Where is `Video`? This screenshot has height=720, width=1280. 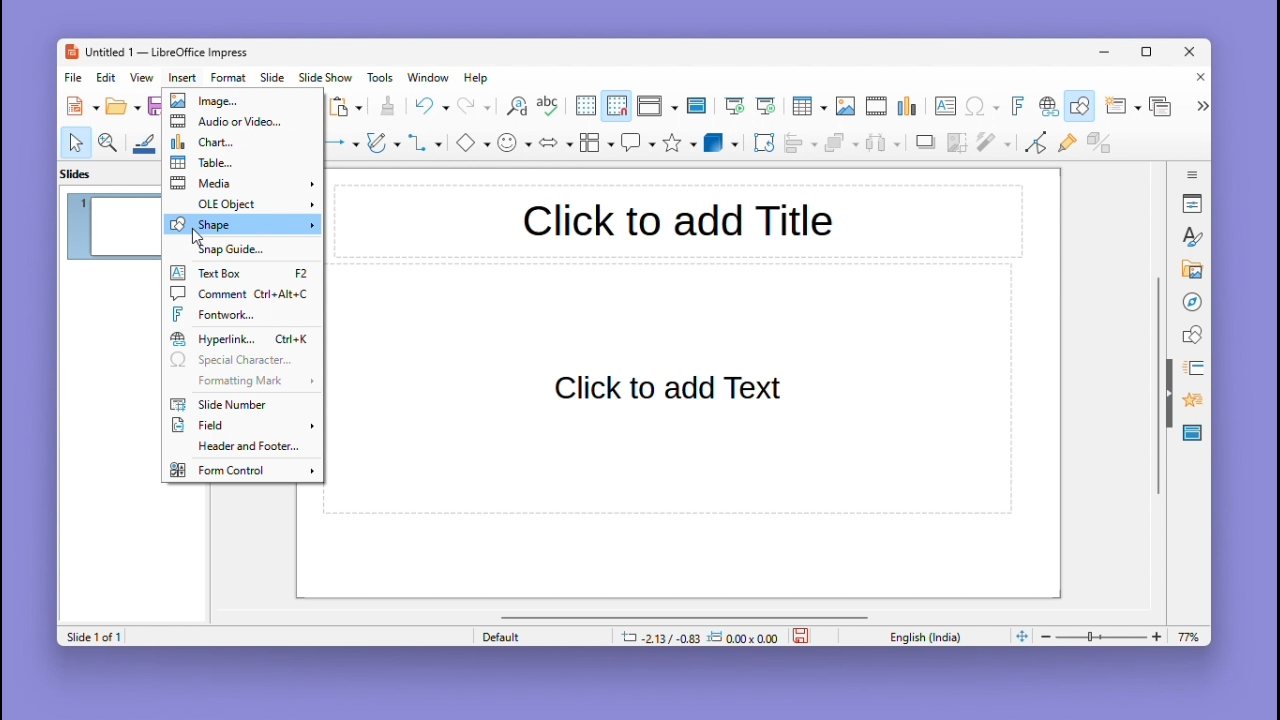 Video is located at coordinates (876, 107).